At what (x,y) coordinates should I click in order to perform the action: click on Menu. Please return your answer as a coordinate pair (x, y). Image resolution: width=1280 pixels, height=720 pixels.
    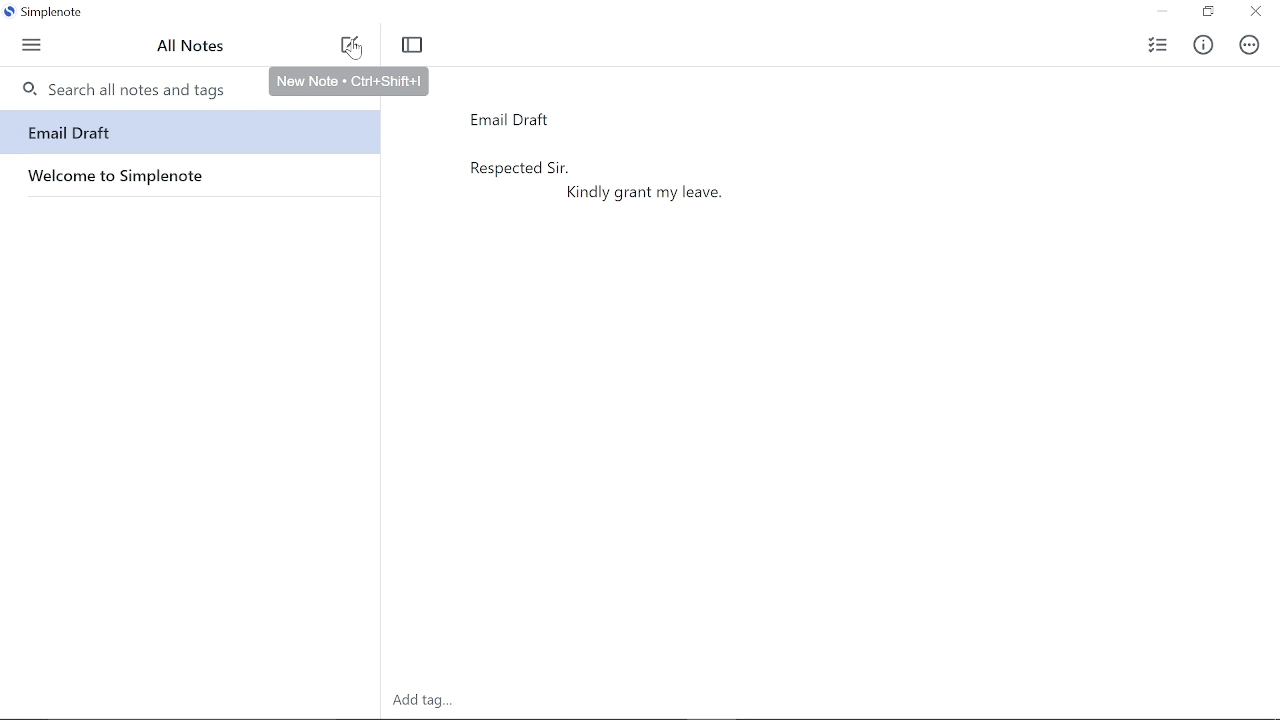
    Looking at the image, I should click on (34, 46).